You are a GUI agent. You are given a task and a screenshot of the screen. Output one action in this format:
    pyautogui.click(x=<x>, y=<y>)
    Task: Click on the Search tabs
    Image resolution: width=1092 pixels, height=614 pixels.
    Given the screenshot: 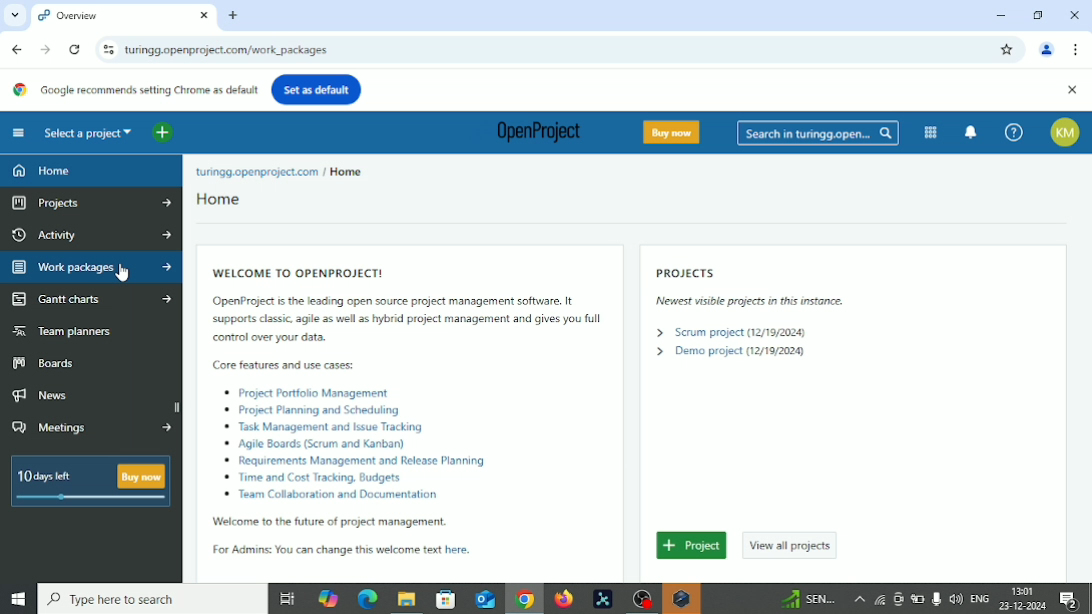 What is the action you would take?
    pyautogui.click(x=12, y=15)
    